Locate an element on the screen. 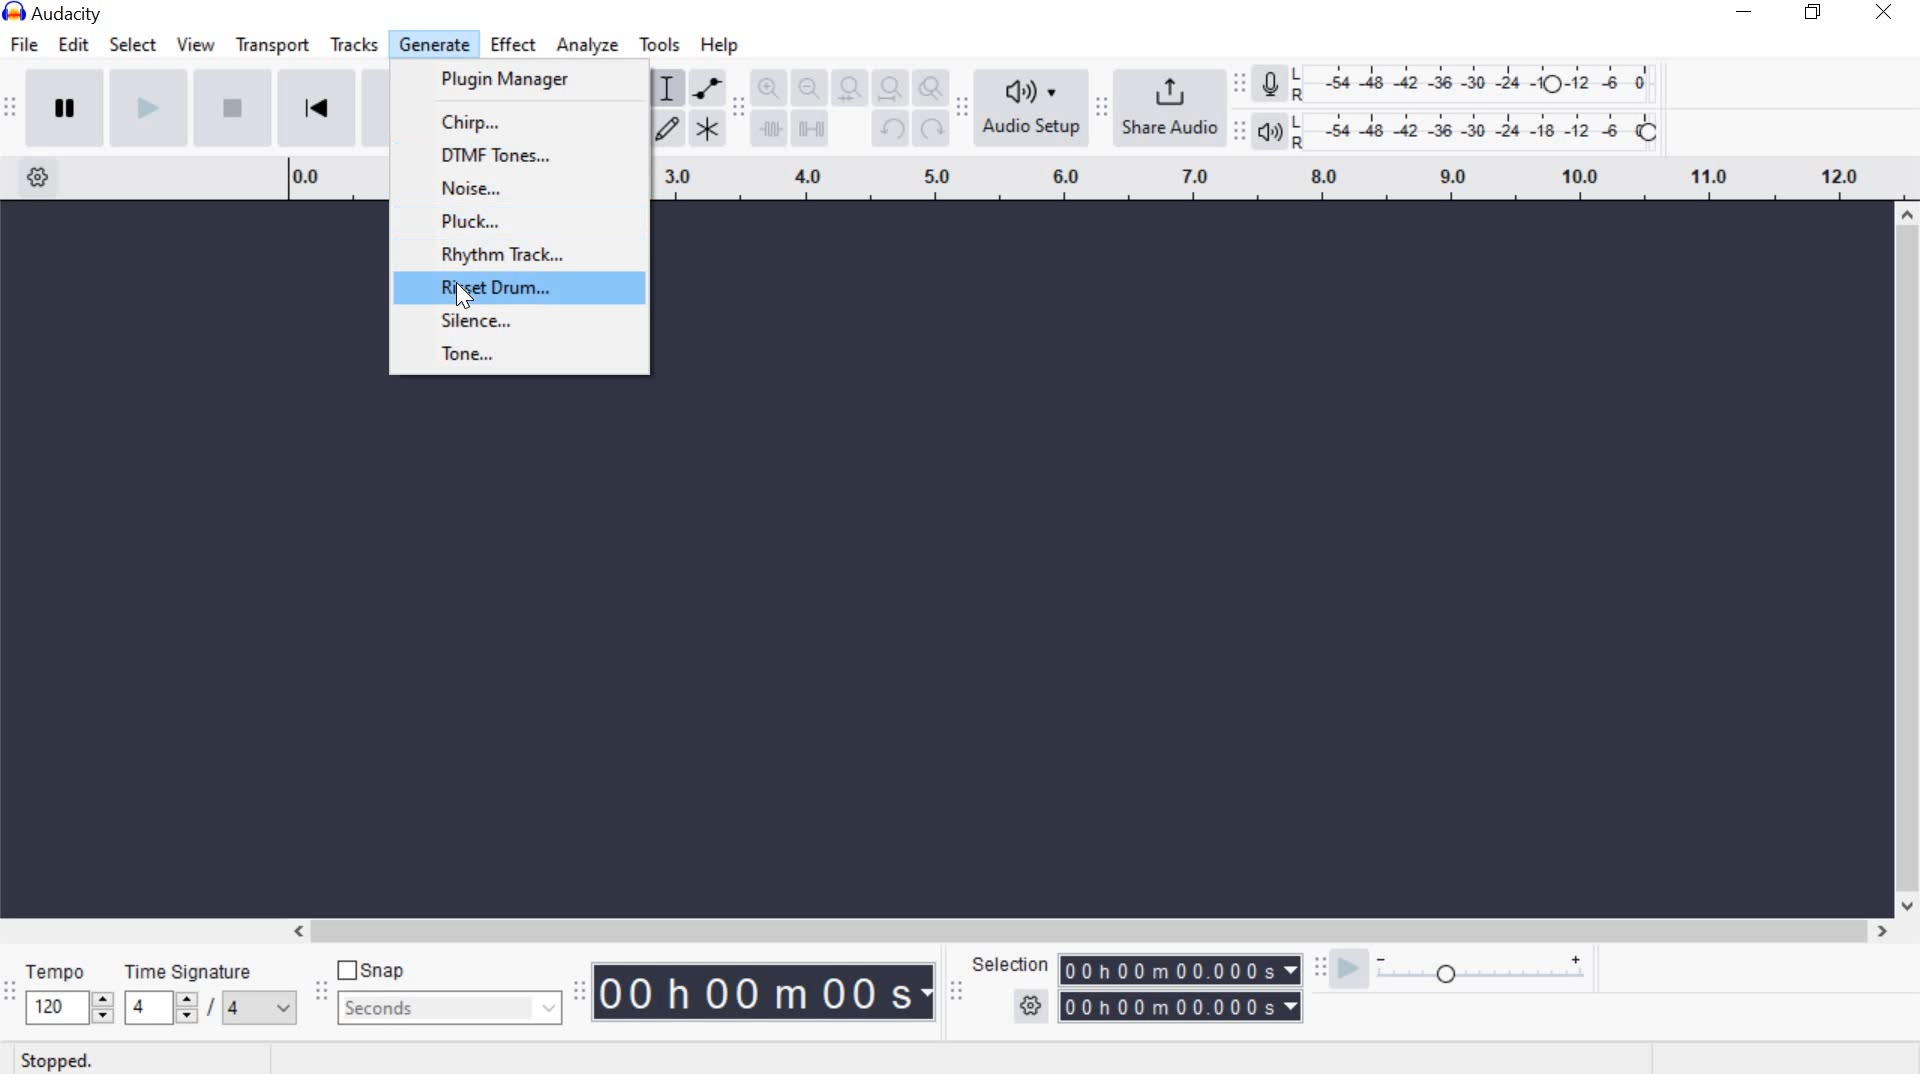 The image size is (1920, 1074). Playback speed is located at coordinates (1481, 976).